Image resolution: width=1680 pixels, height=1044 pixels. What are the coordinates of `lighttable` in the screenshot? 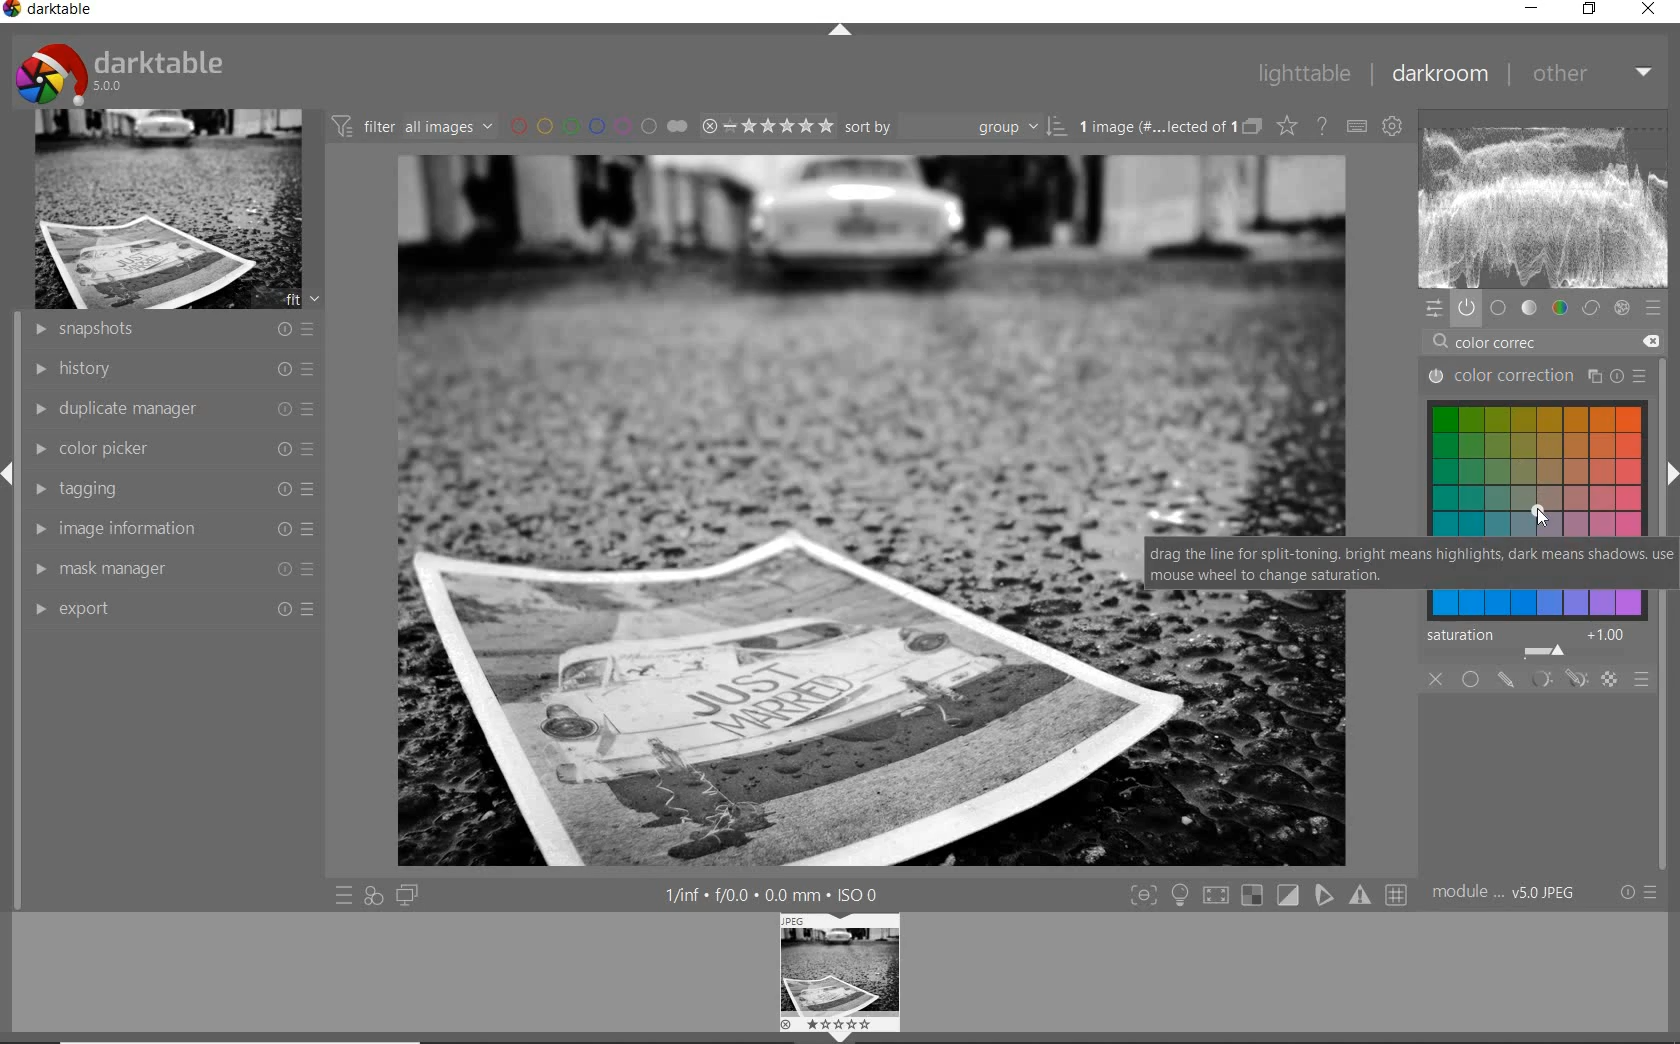 It's located at (1305, 74).